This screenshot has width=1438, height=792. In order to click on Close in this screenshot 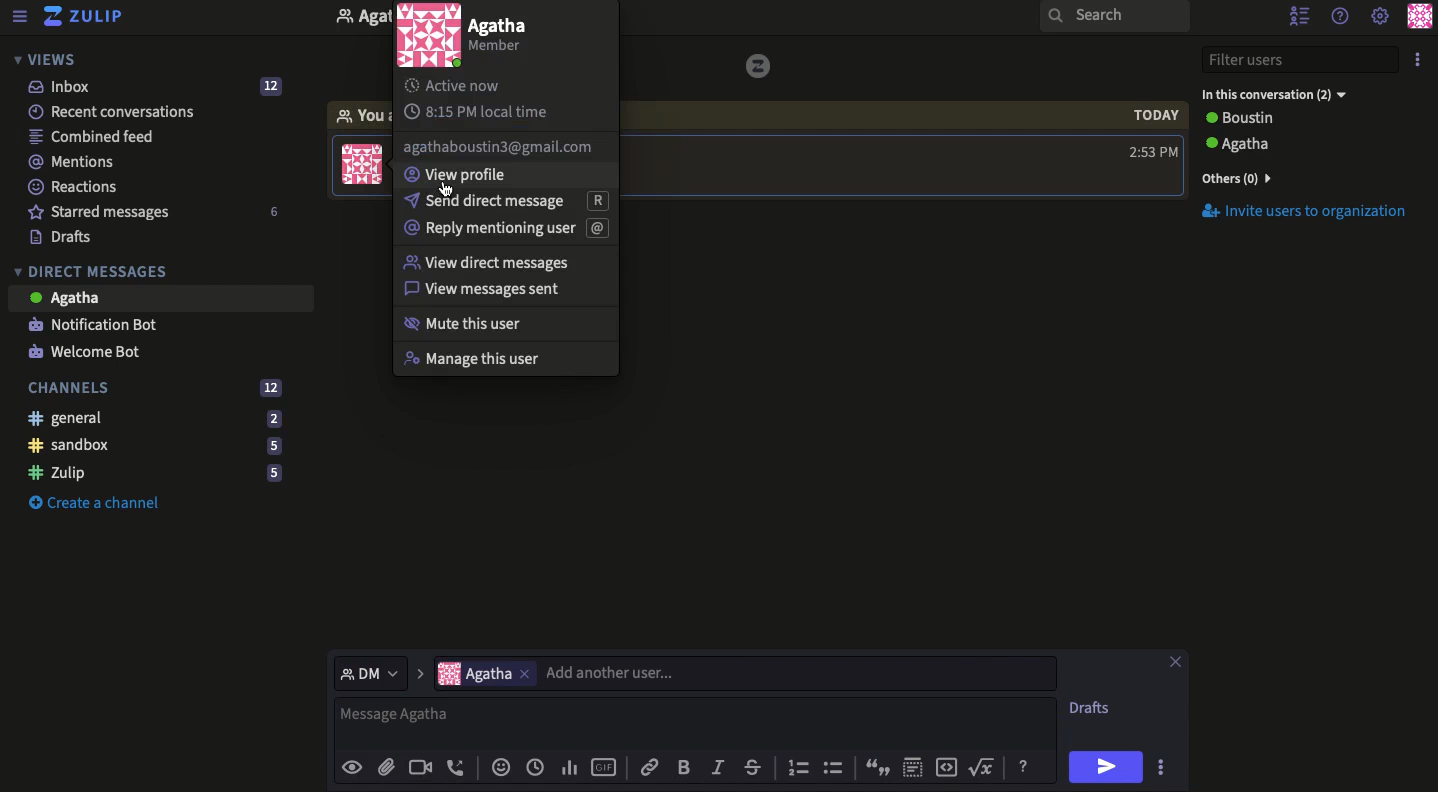, I will do `click(1174, 664)`.